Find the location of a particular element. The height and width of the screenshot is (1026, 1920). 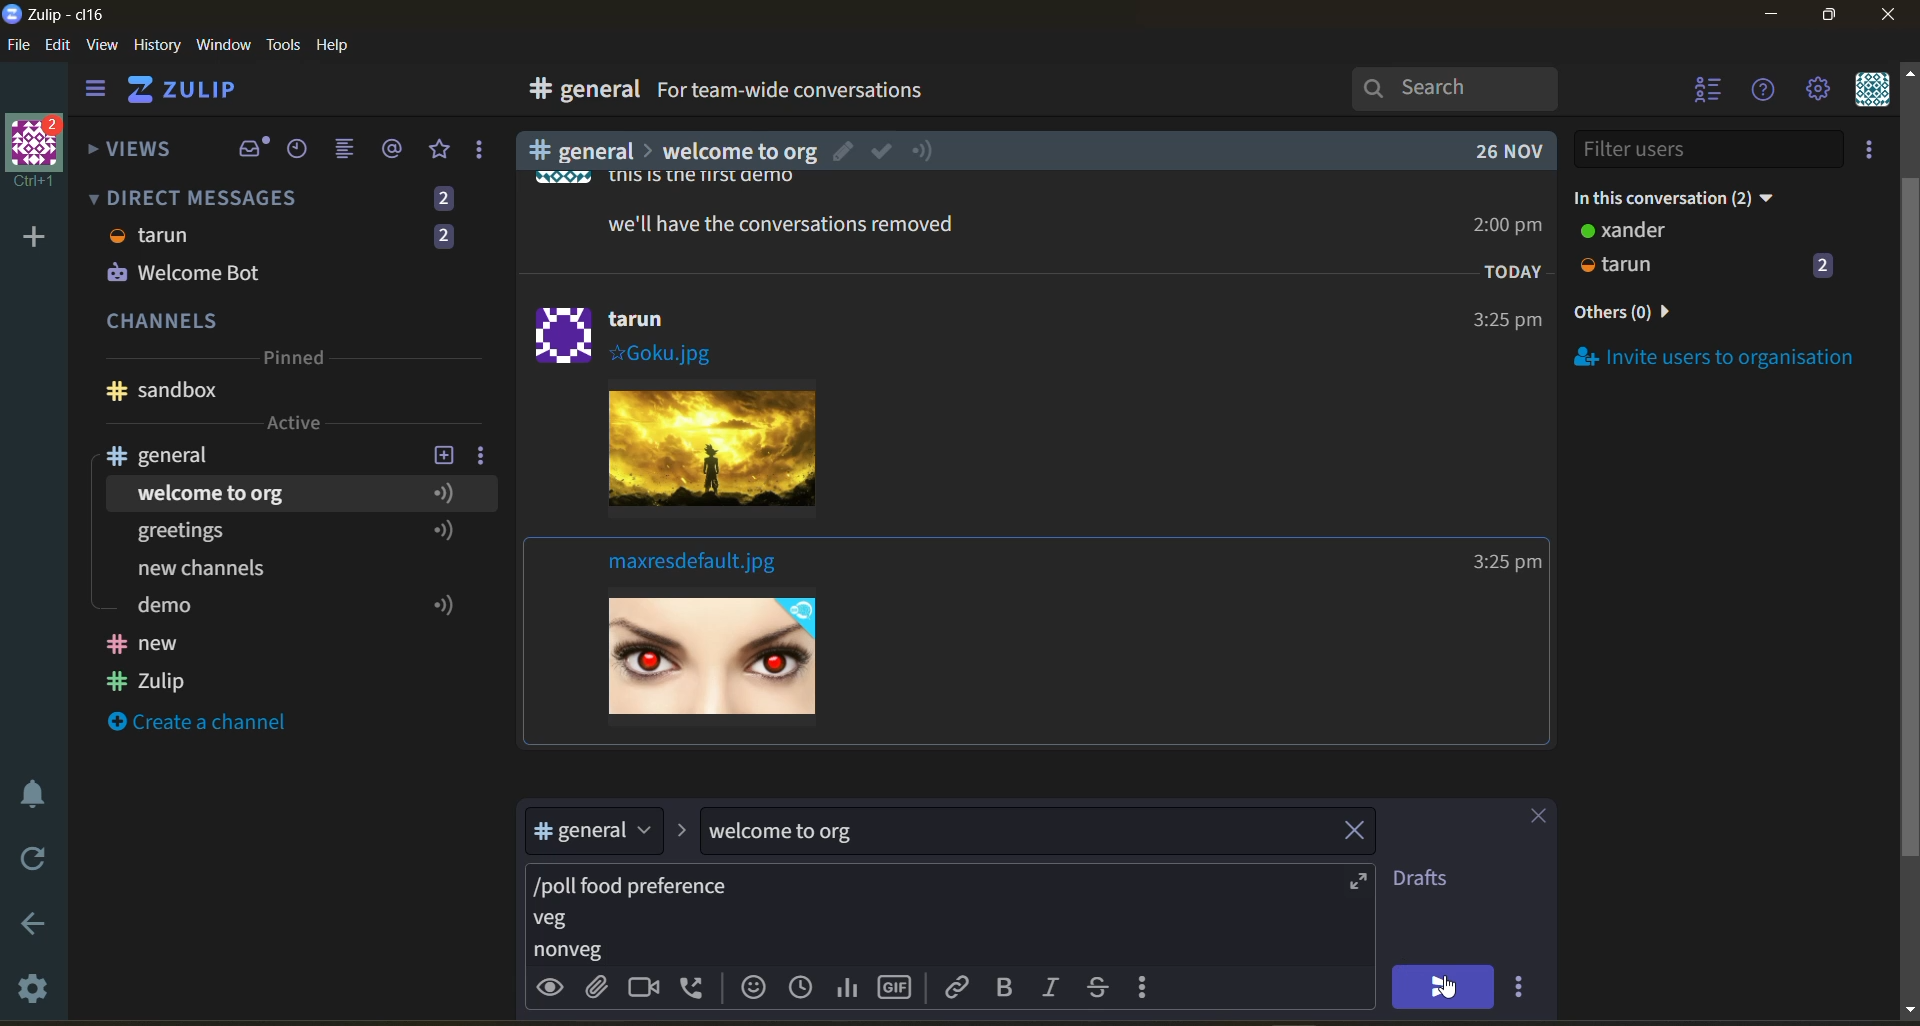

topics is located at coordinates (289, 553).